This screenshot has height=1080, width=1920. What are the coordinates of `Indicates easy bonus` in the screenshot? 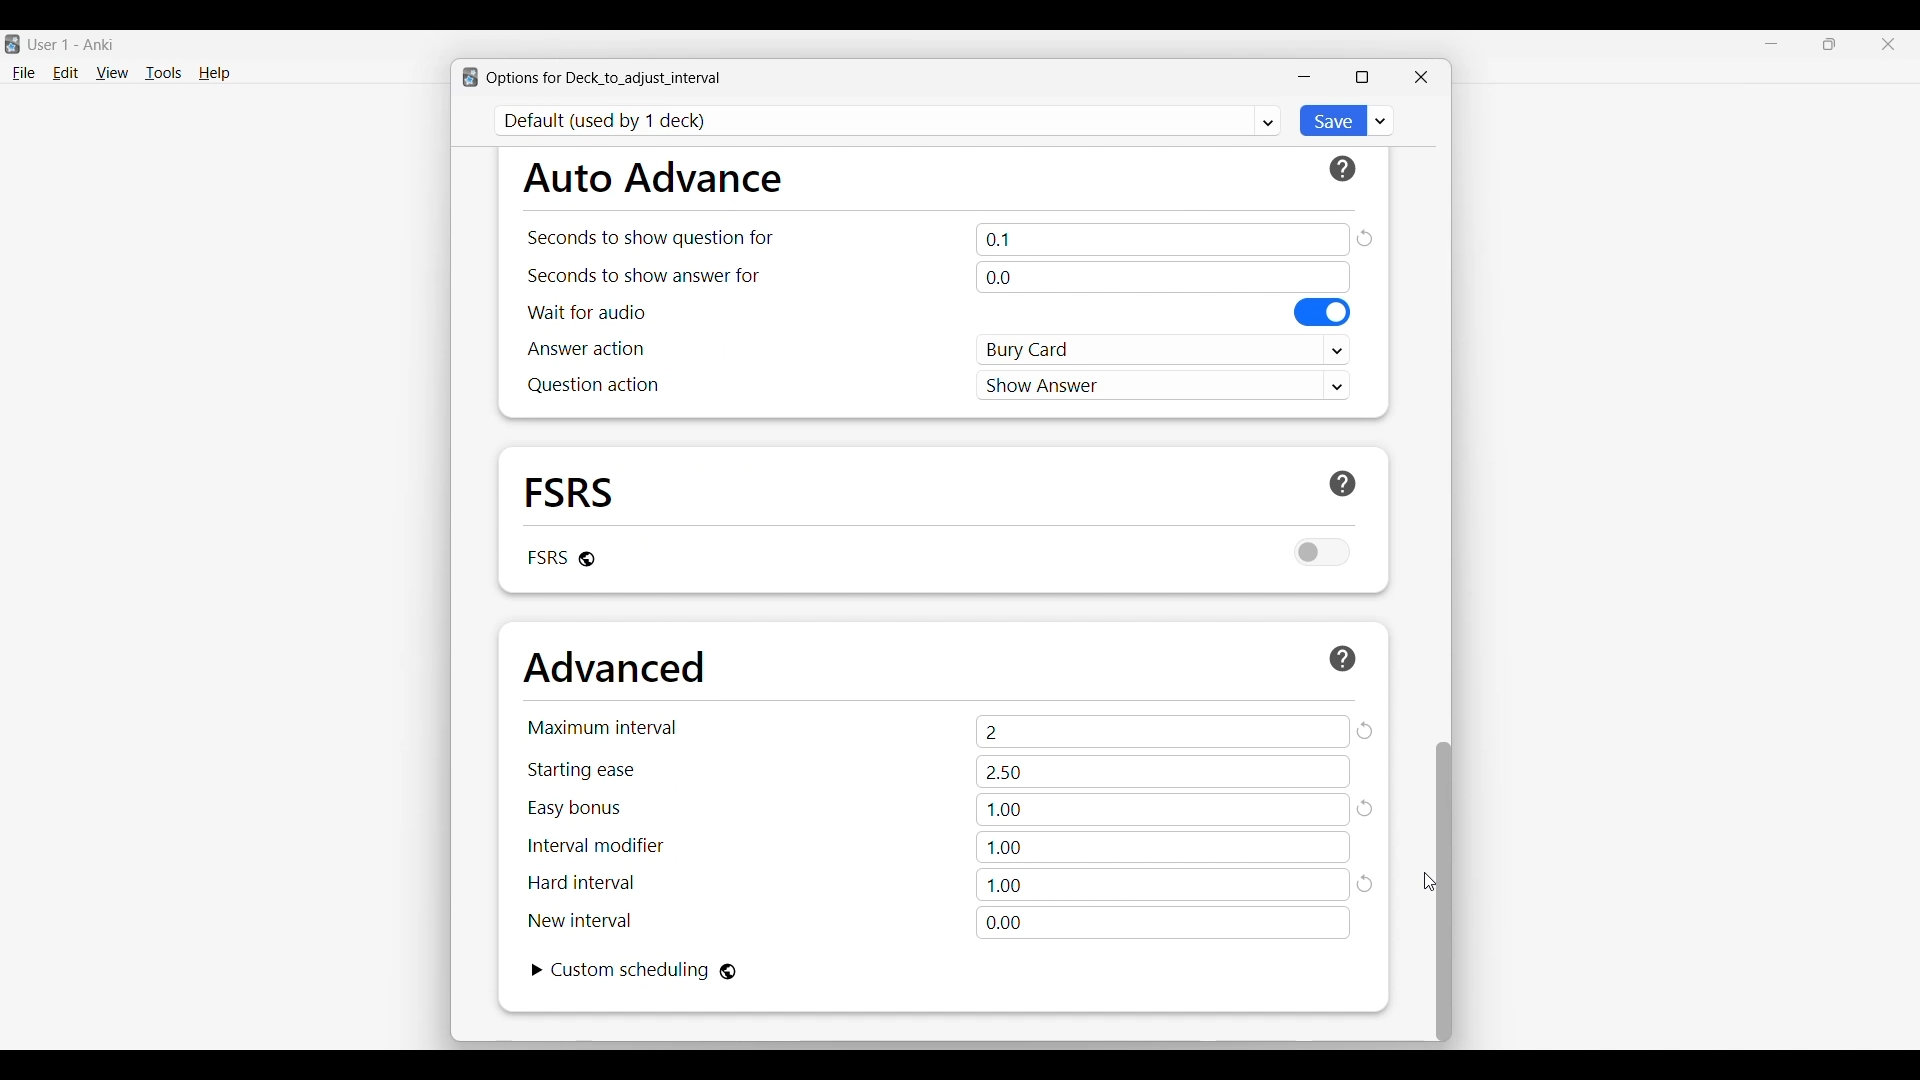 It's located at (575, 809).